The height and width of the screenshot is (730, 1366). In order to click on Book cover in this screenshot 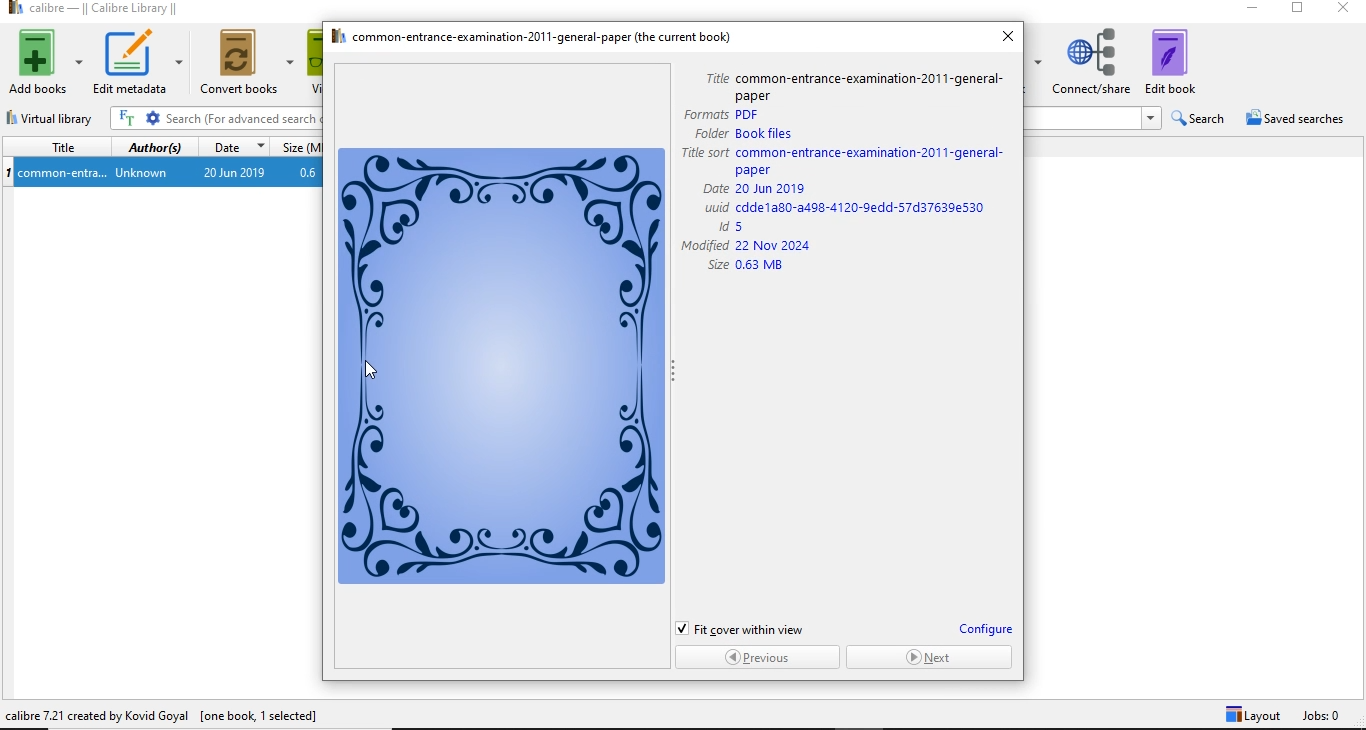, I will do `click(504, 366)`.